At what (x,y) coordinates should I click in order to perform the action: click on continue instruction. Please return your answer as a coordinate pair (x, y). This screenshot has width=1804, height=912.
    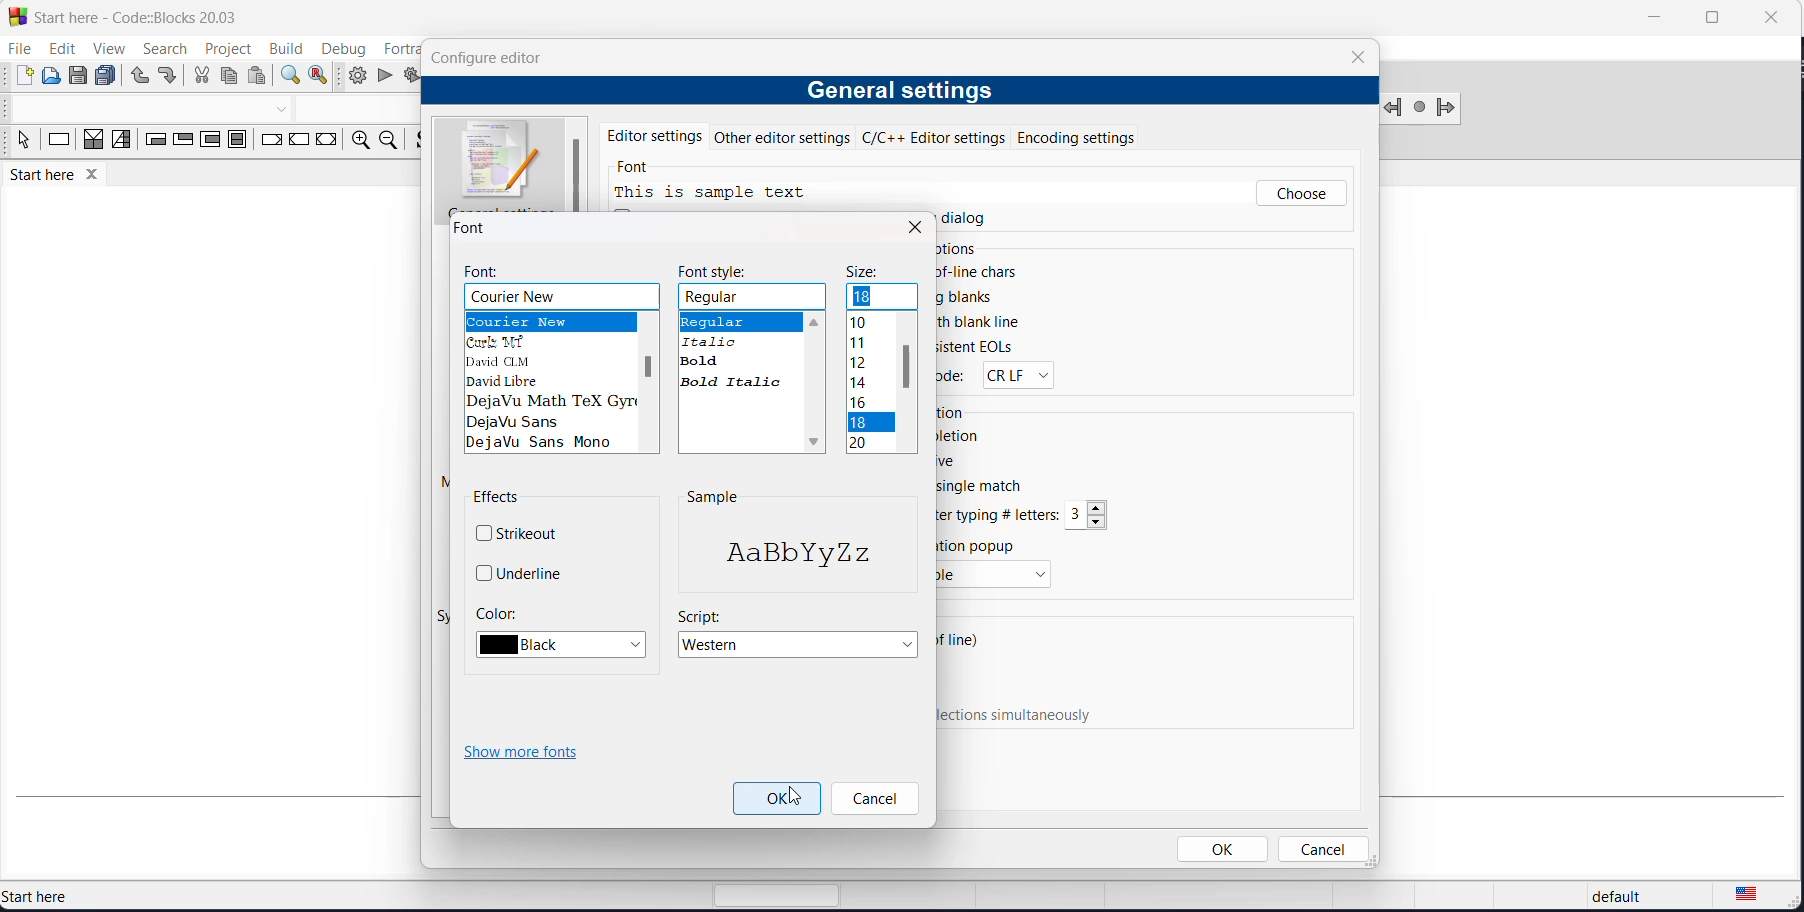
    Looking at the image, I should click on (301, 141).